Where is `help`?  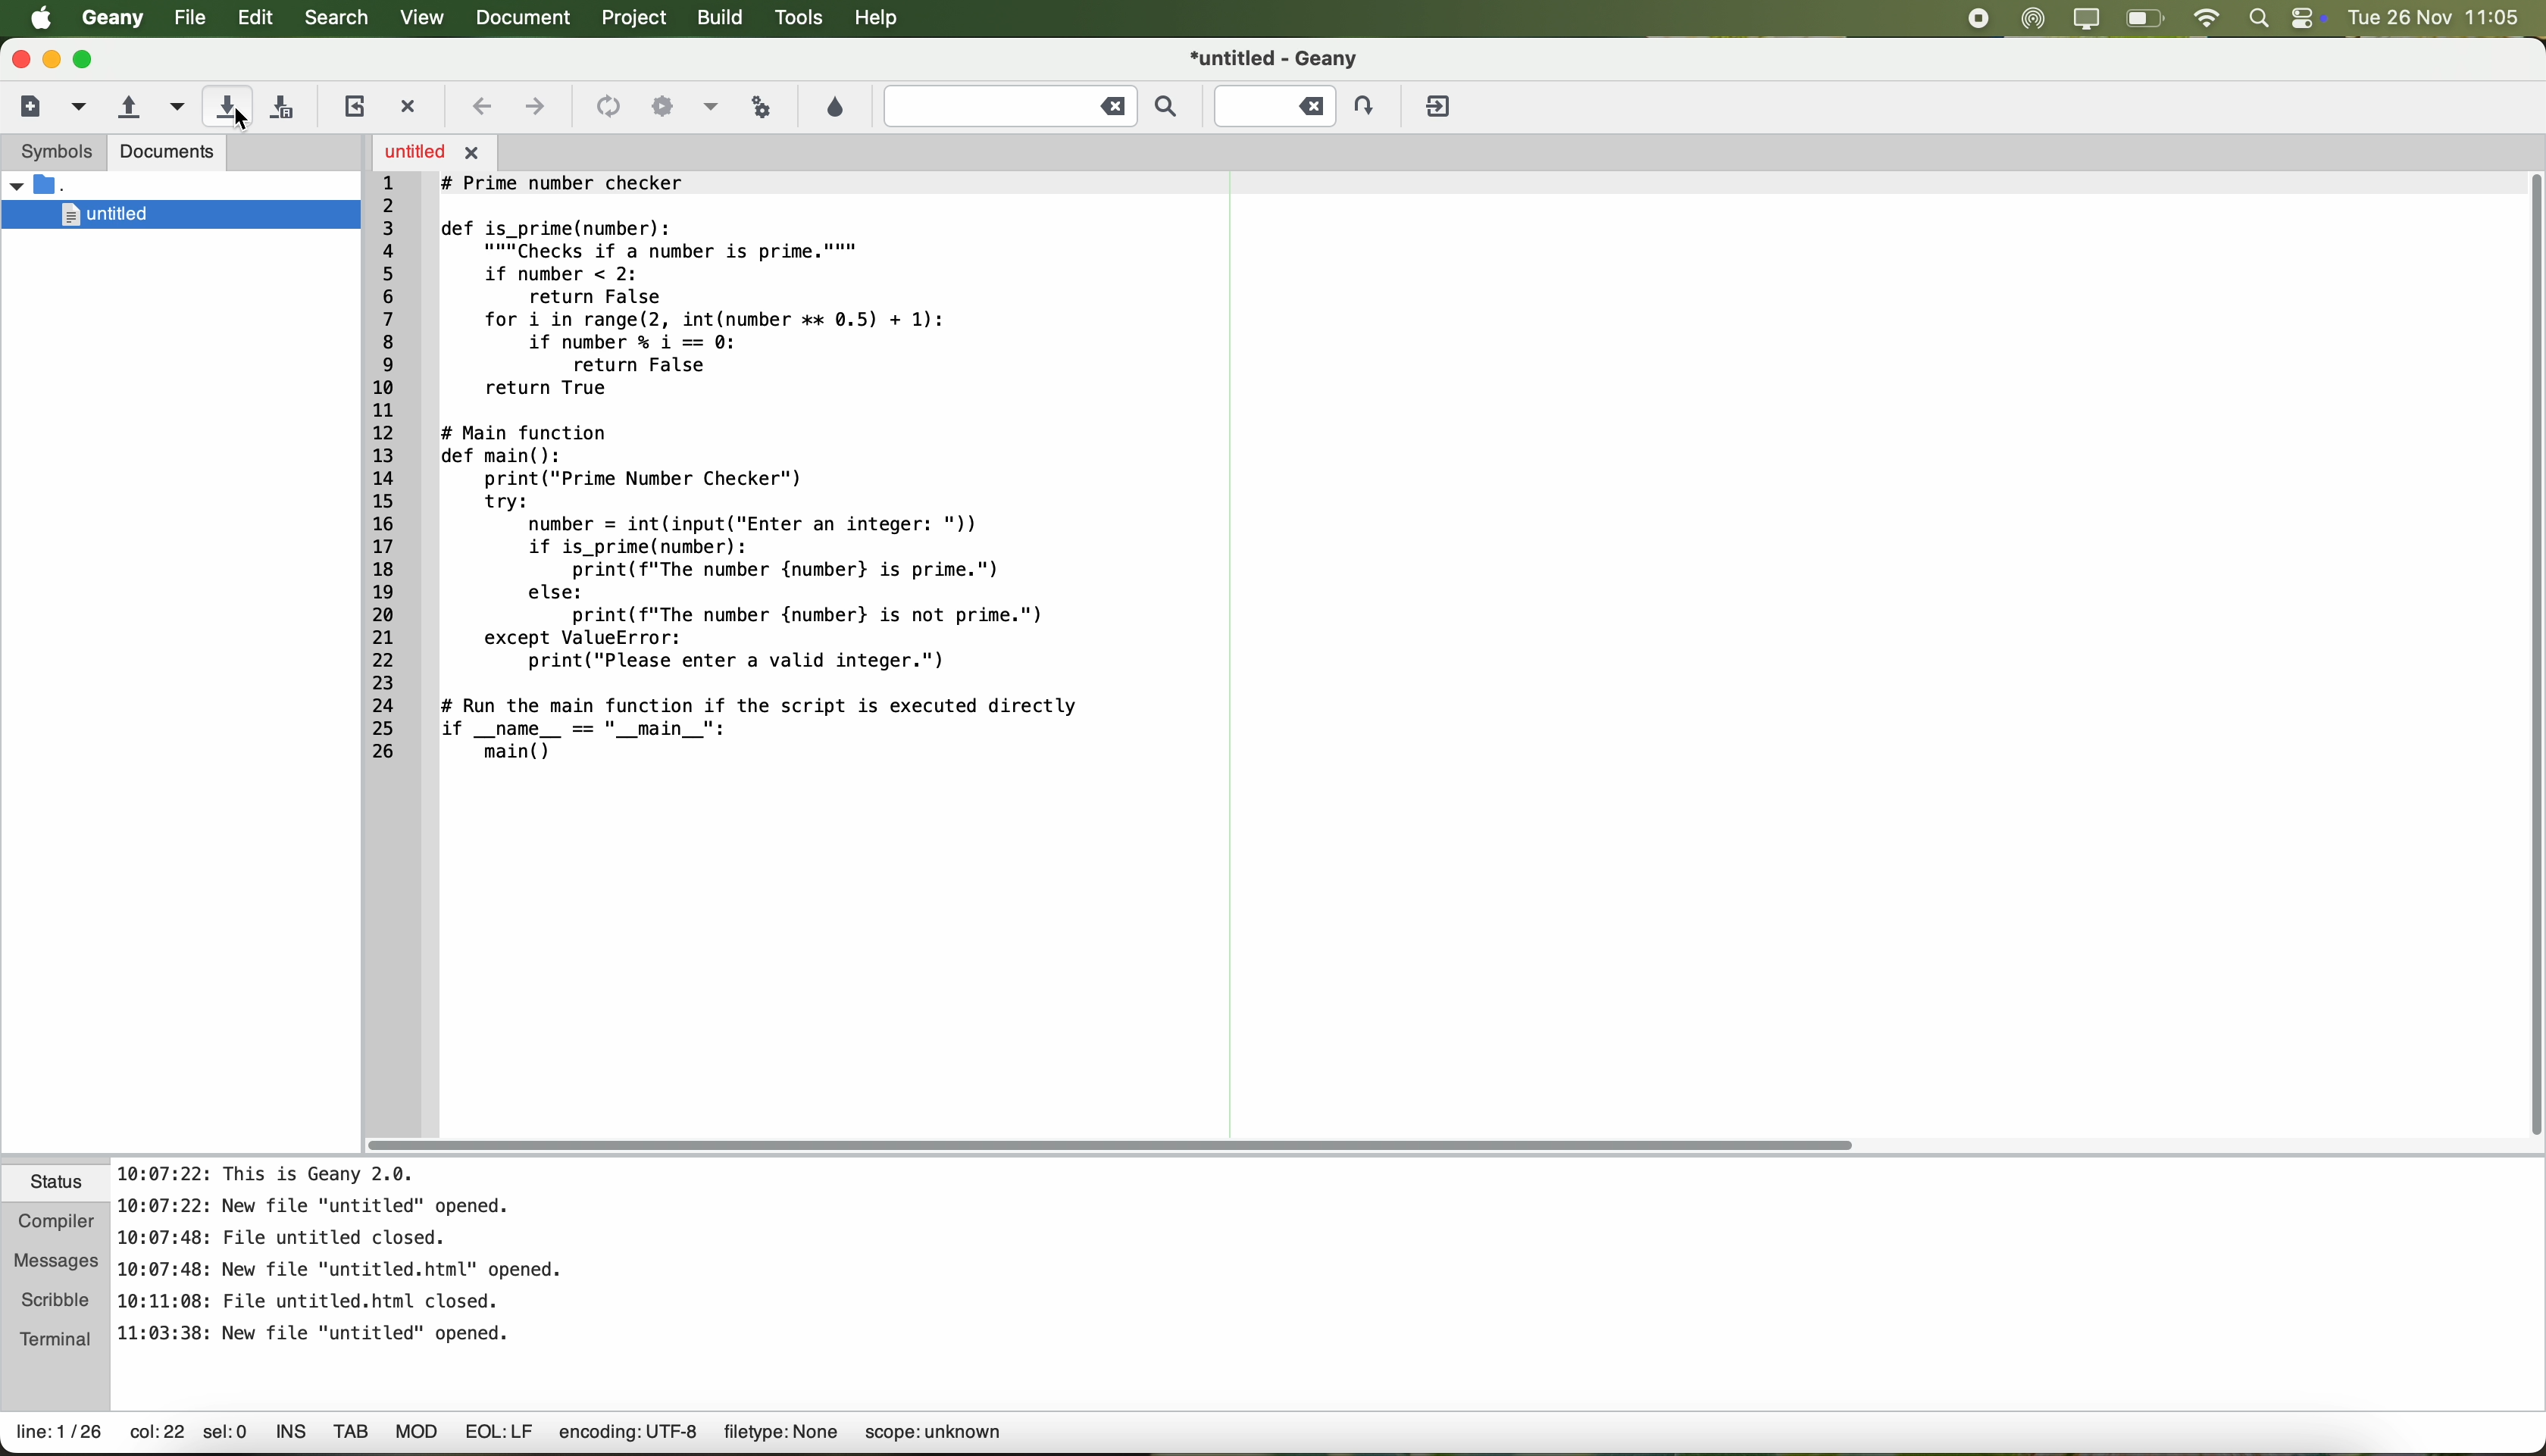
help is located at coordinates (885, 21).